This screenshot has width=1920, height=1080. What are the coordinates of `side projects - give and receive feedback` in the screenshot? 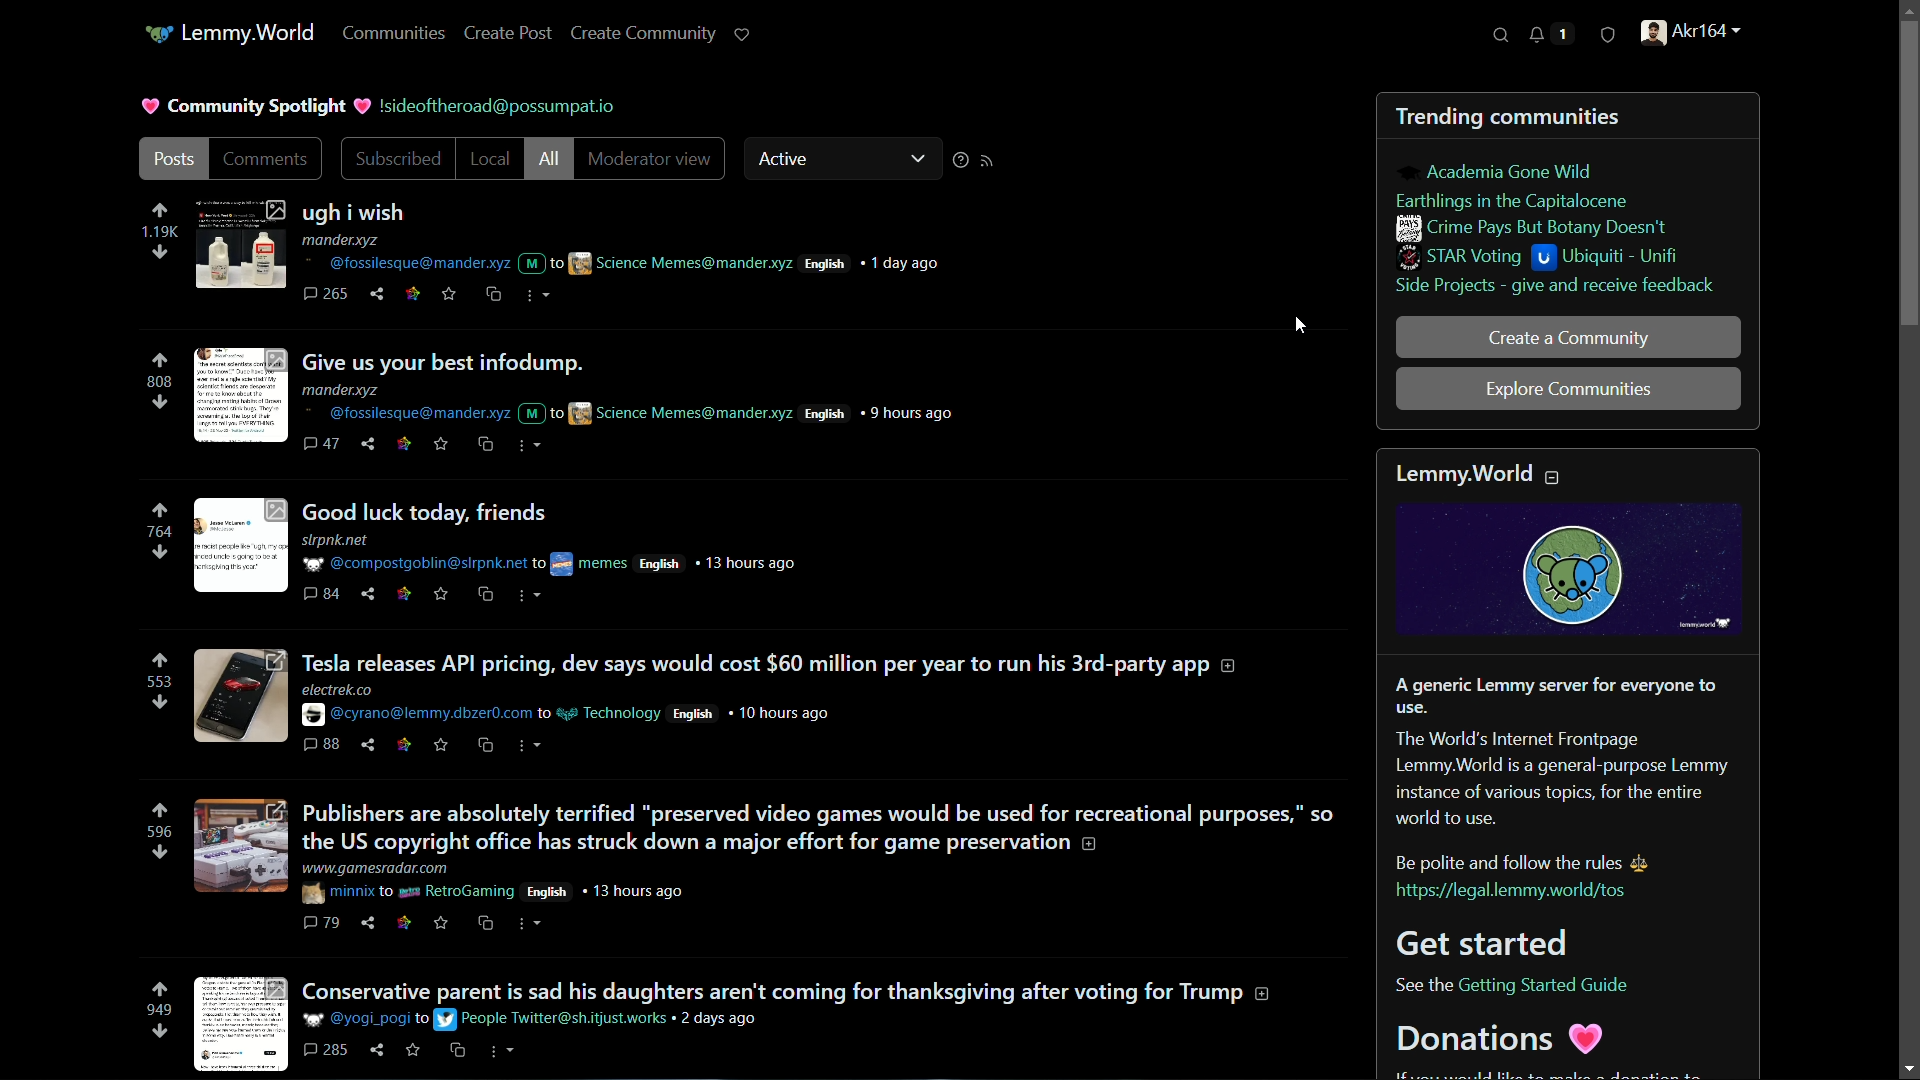 It's located at (1555, 288).